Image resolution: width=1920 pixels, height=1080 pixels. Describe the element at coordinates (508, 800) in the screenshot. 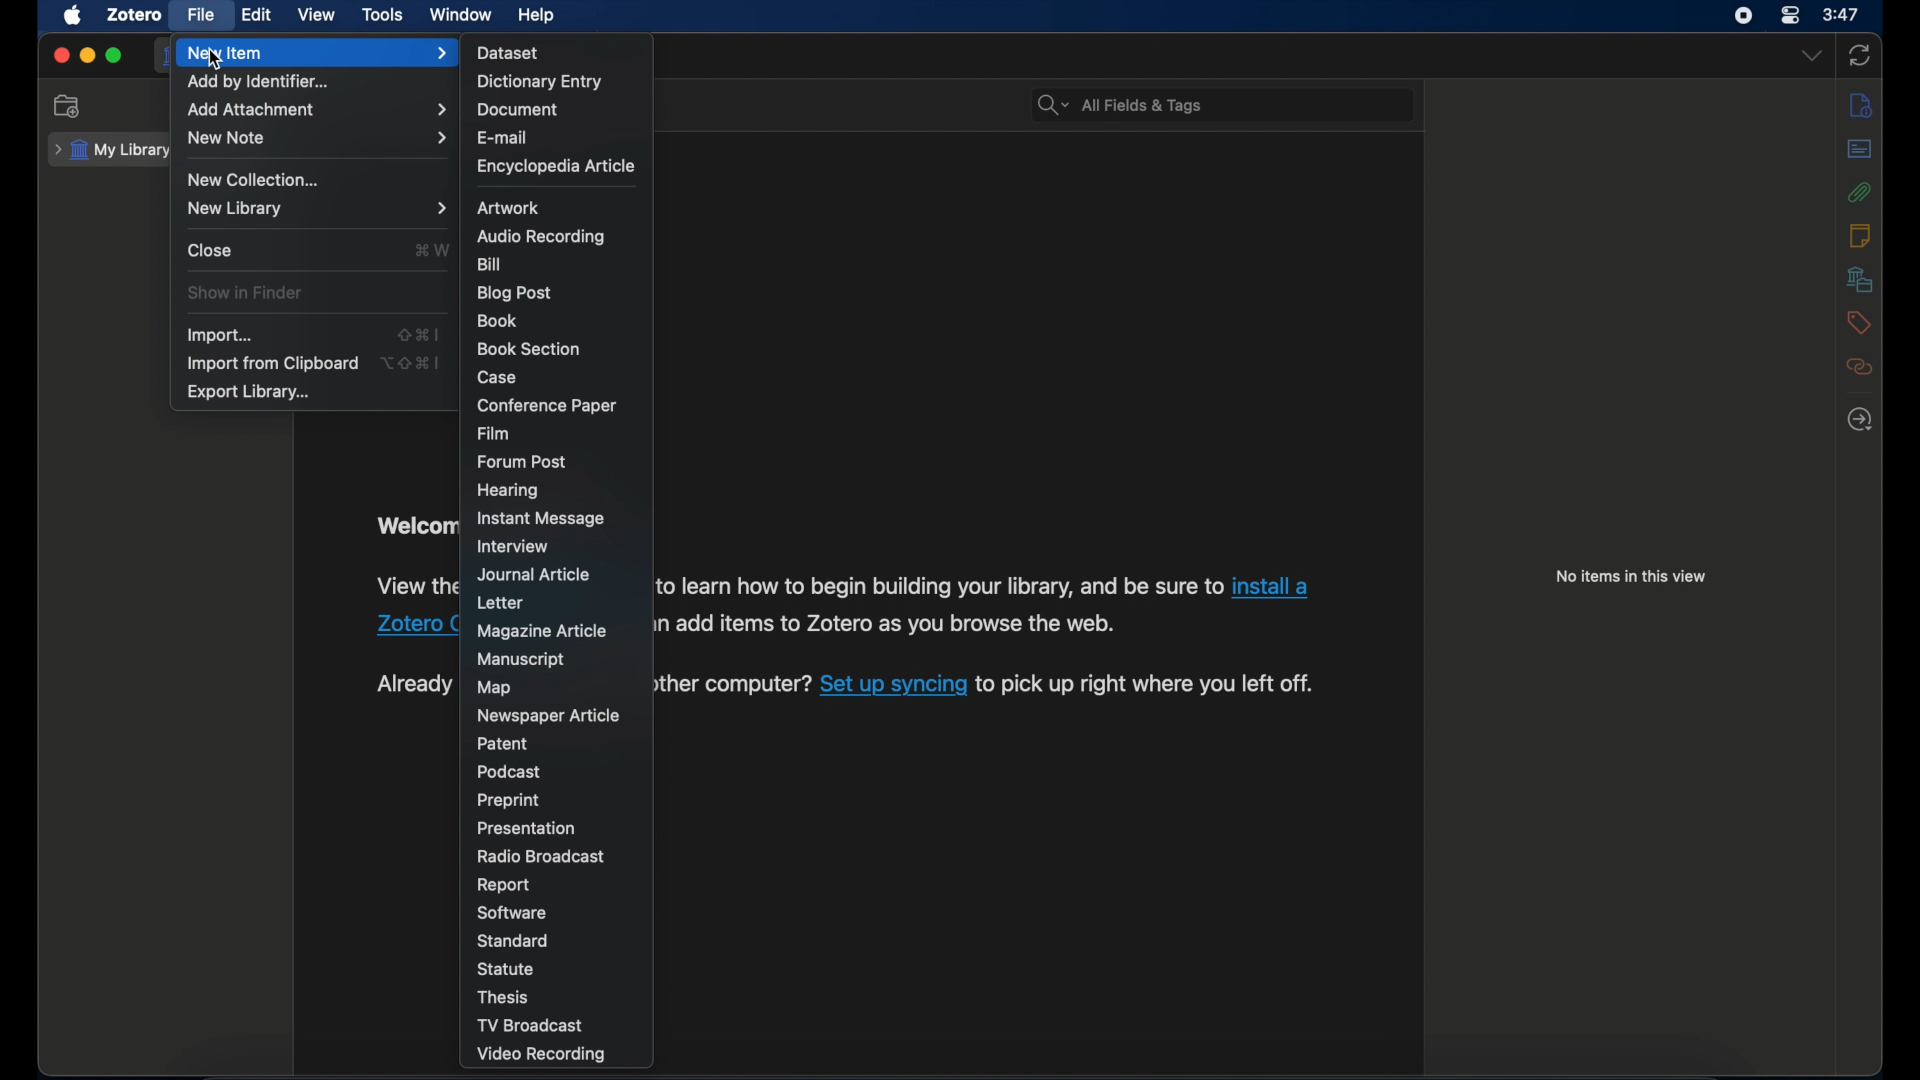

I see `preprint` at that location.